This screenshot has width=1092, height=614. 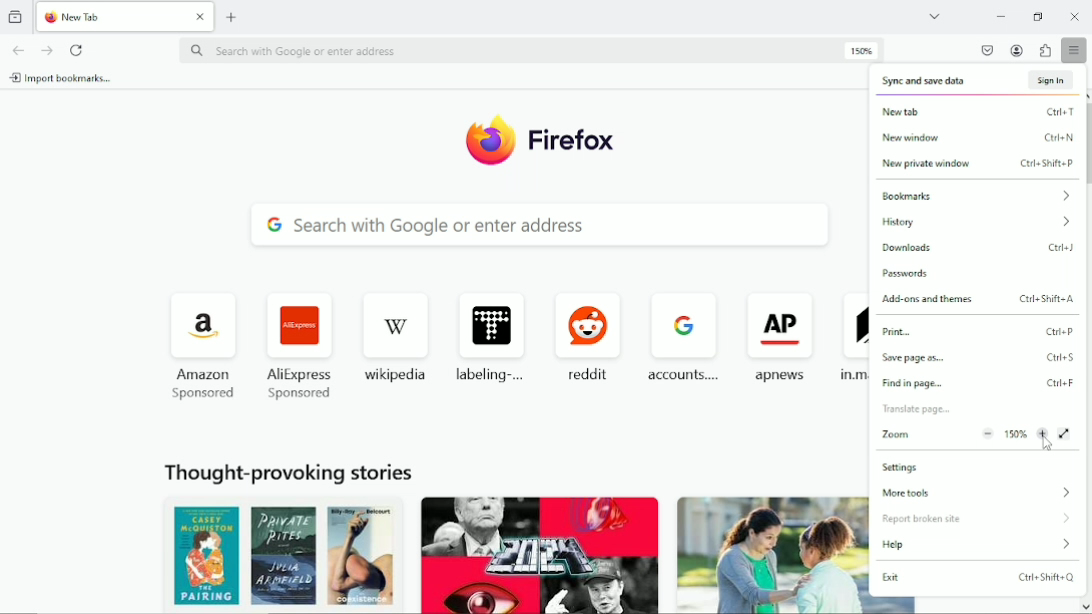 What do you see at coordinates (770, 552) in the screenshot?
I see `image` at bounding box center [770, 552].